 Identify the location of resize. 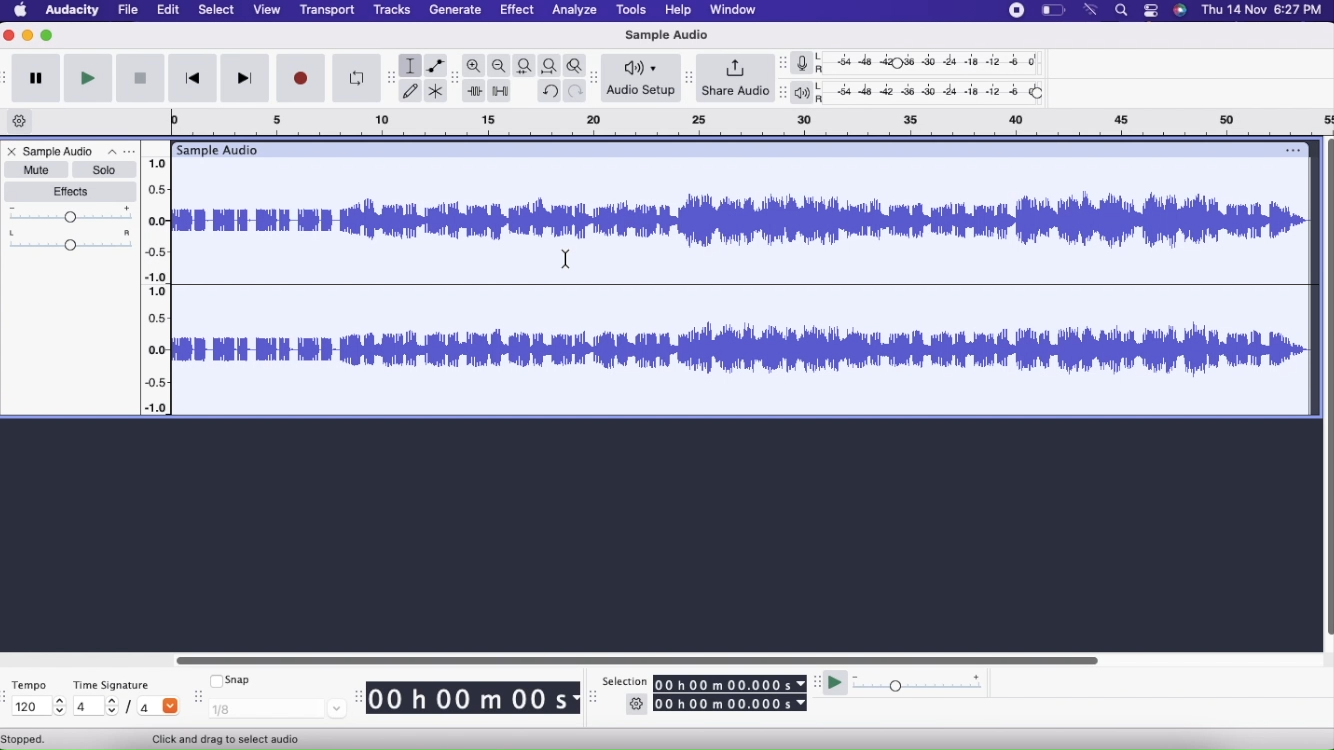
(359, 696).